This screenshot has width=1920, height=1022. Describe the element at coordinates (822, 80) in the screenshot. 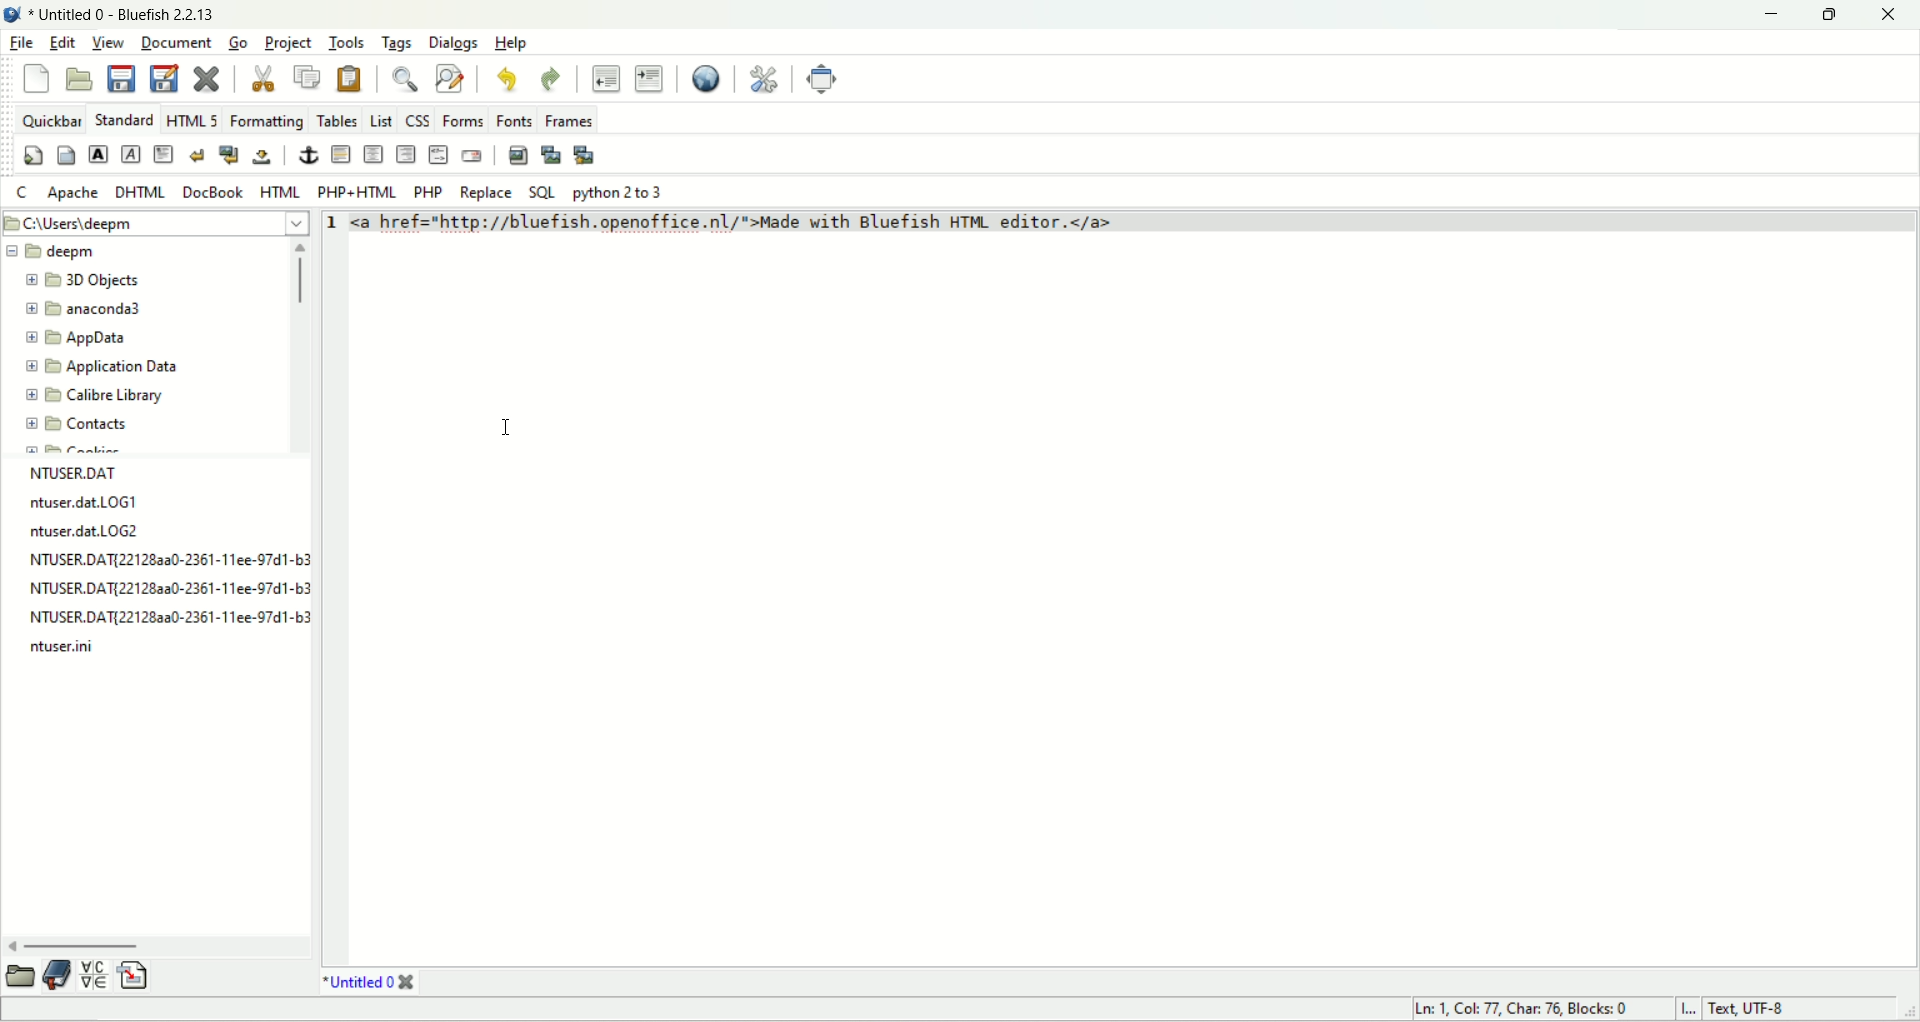

I see `fullscreen` at that location.